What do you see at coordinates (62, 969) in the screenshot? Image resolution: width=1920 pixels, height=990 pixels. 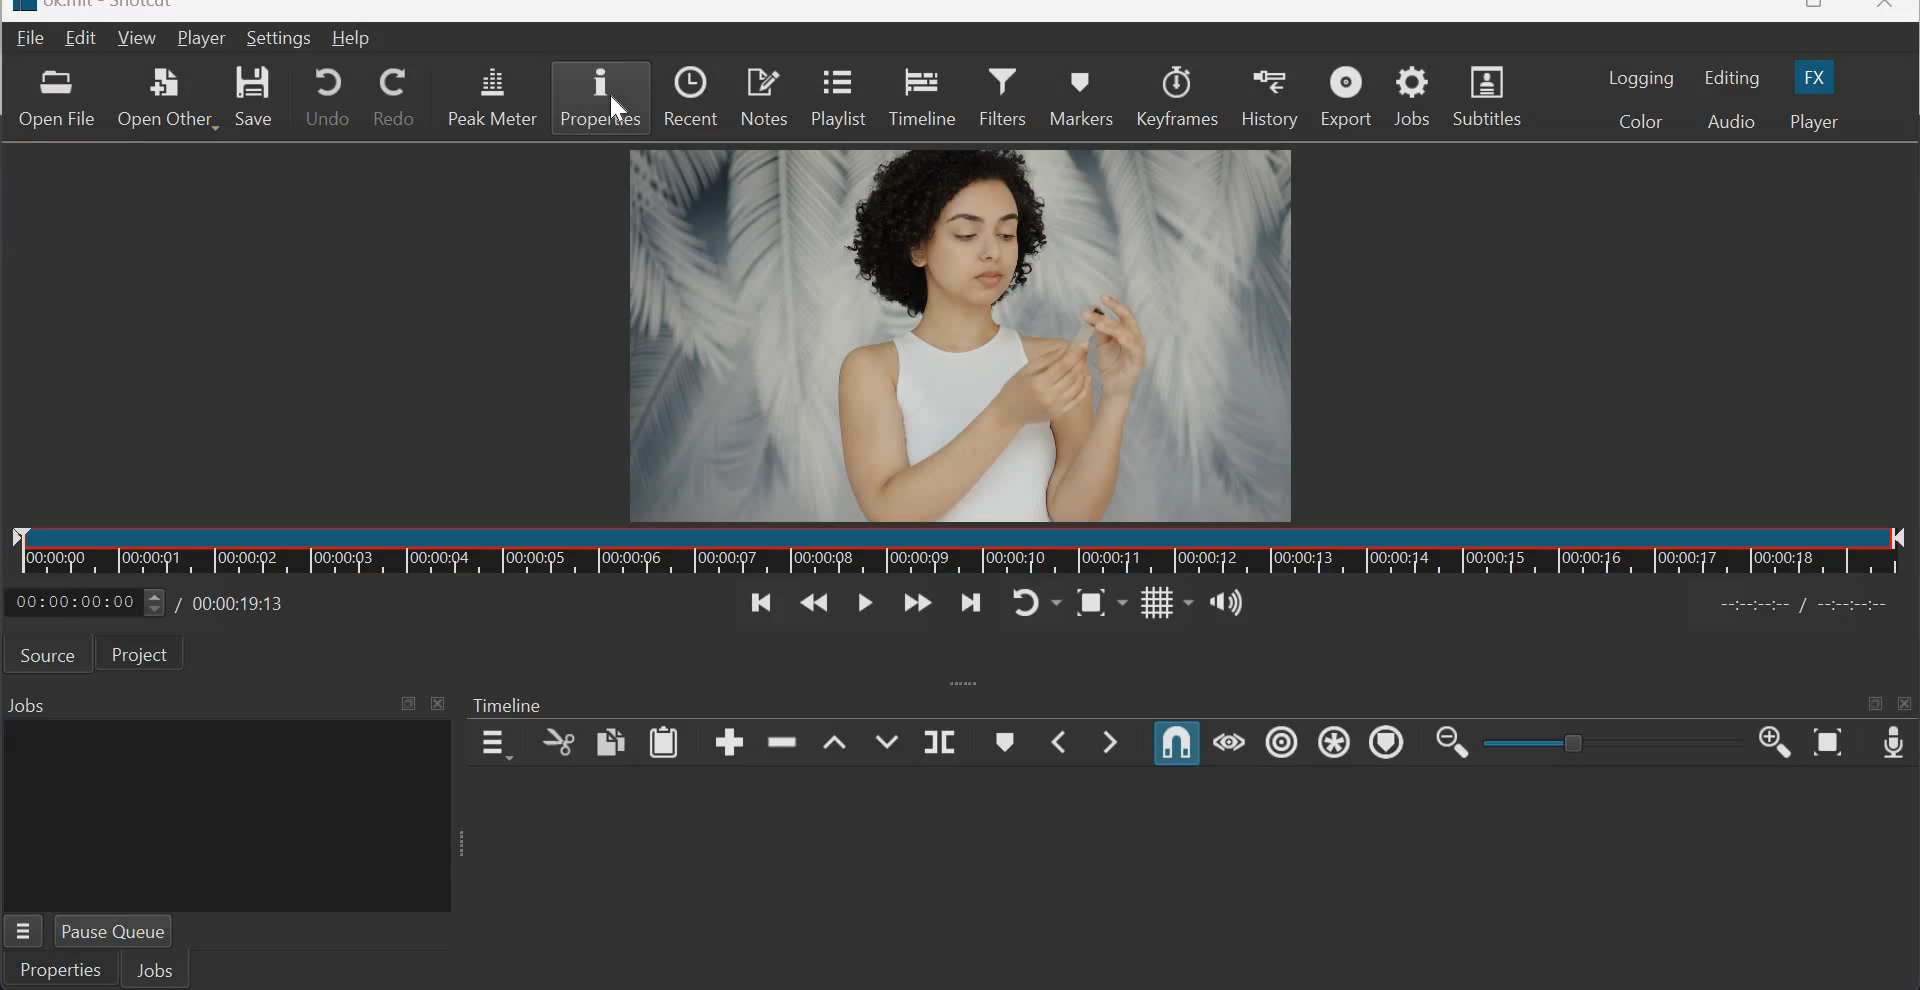 I see `Properties` at bounding box center [62, 969].